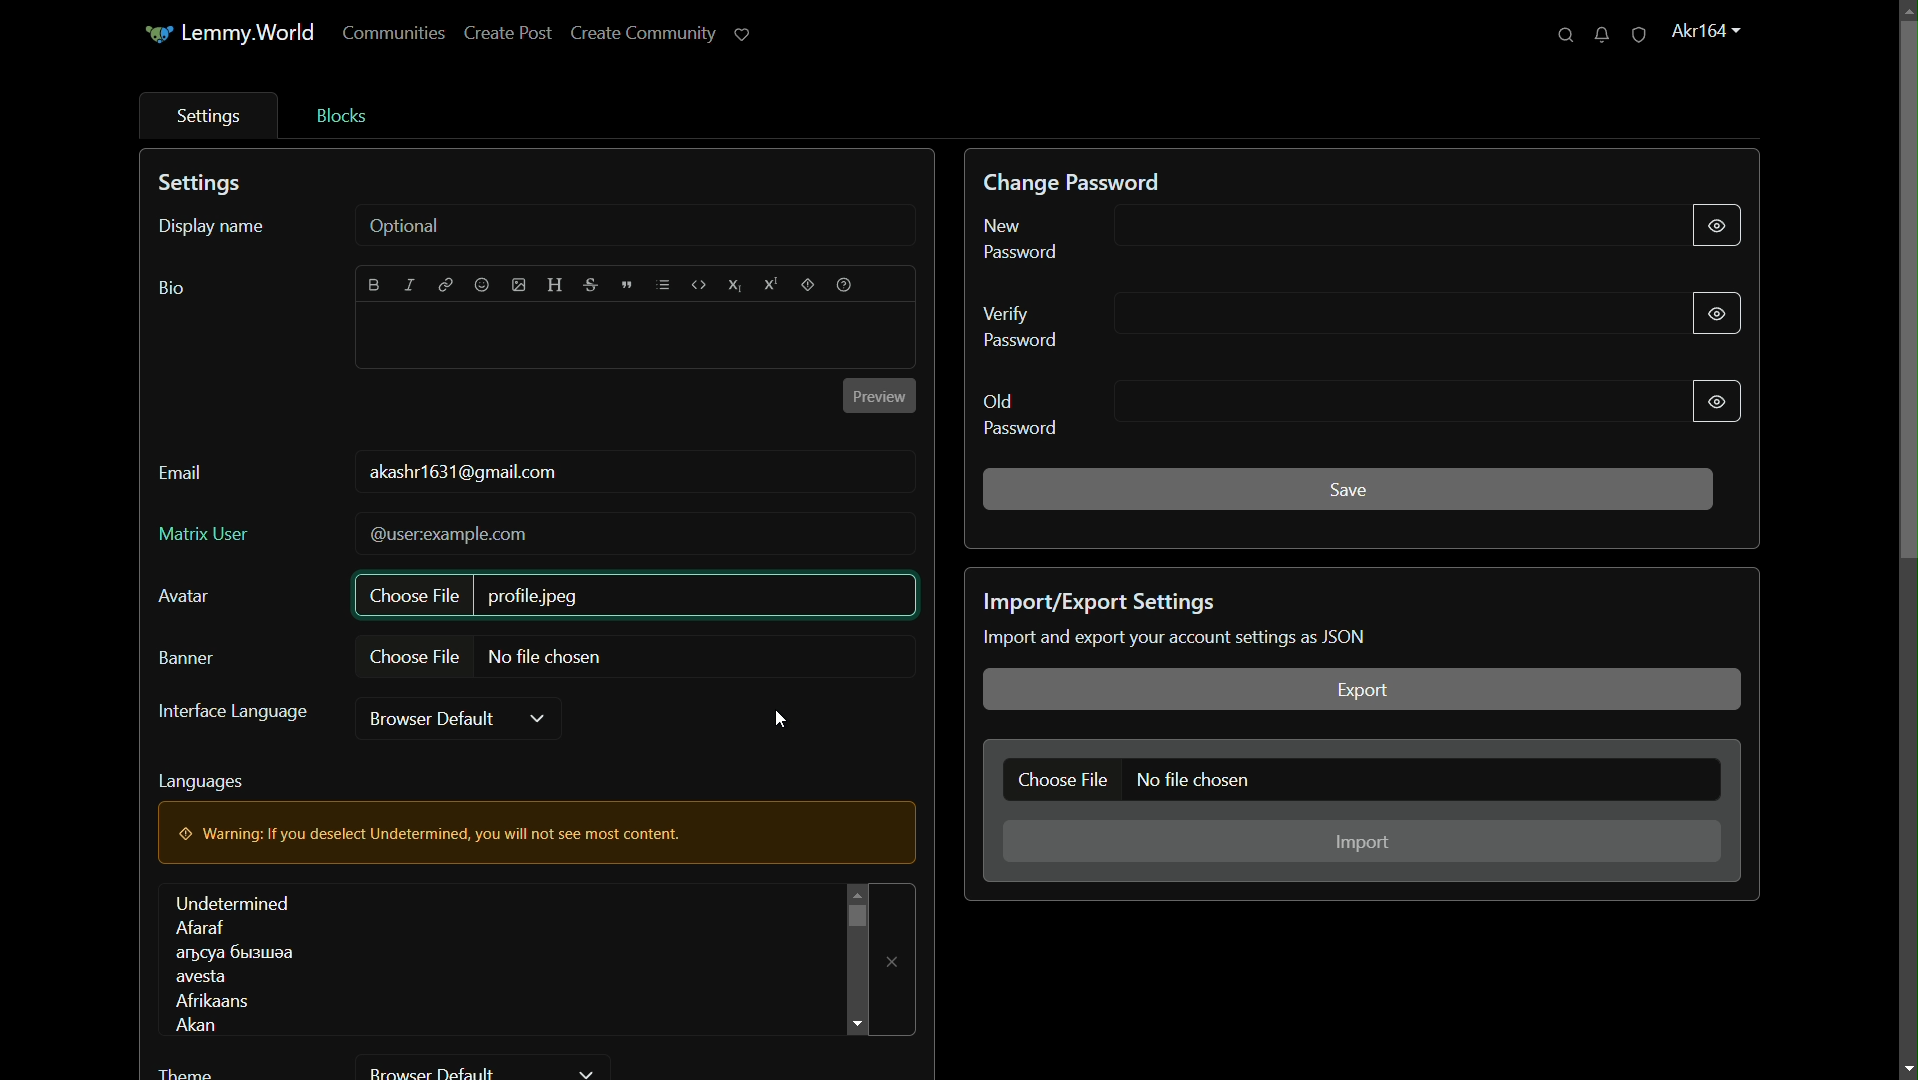  What do you see at coordinates (466, 473) in the screenshot?
I see `usermail` at bounding box center [466, 473].